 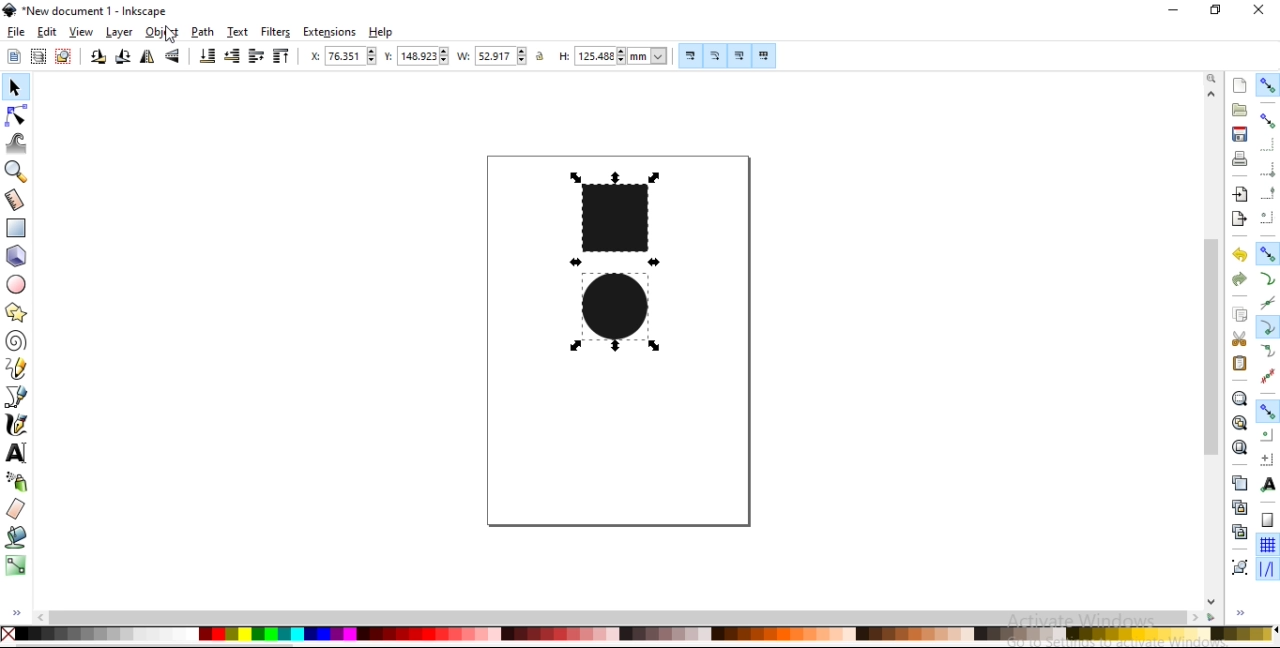 What do you see at coordinates (1239, 422) in the screenshot?
I see `zoom to fit drawing` at bounding box center [1239, 422].